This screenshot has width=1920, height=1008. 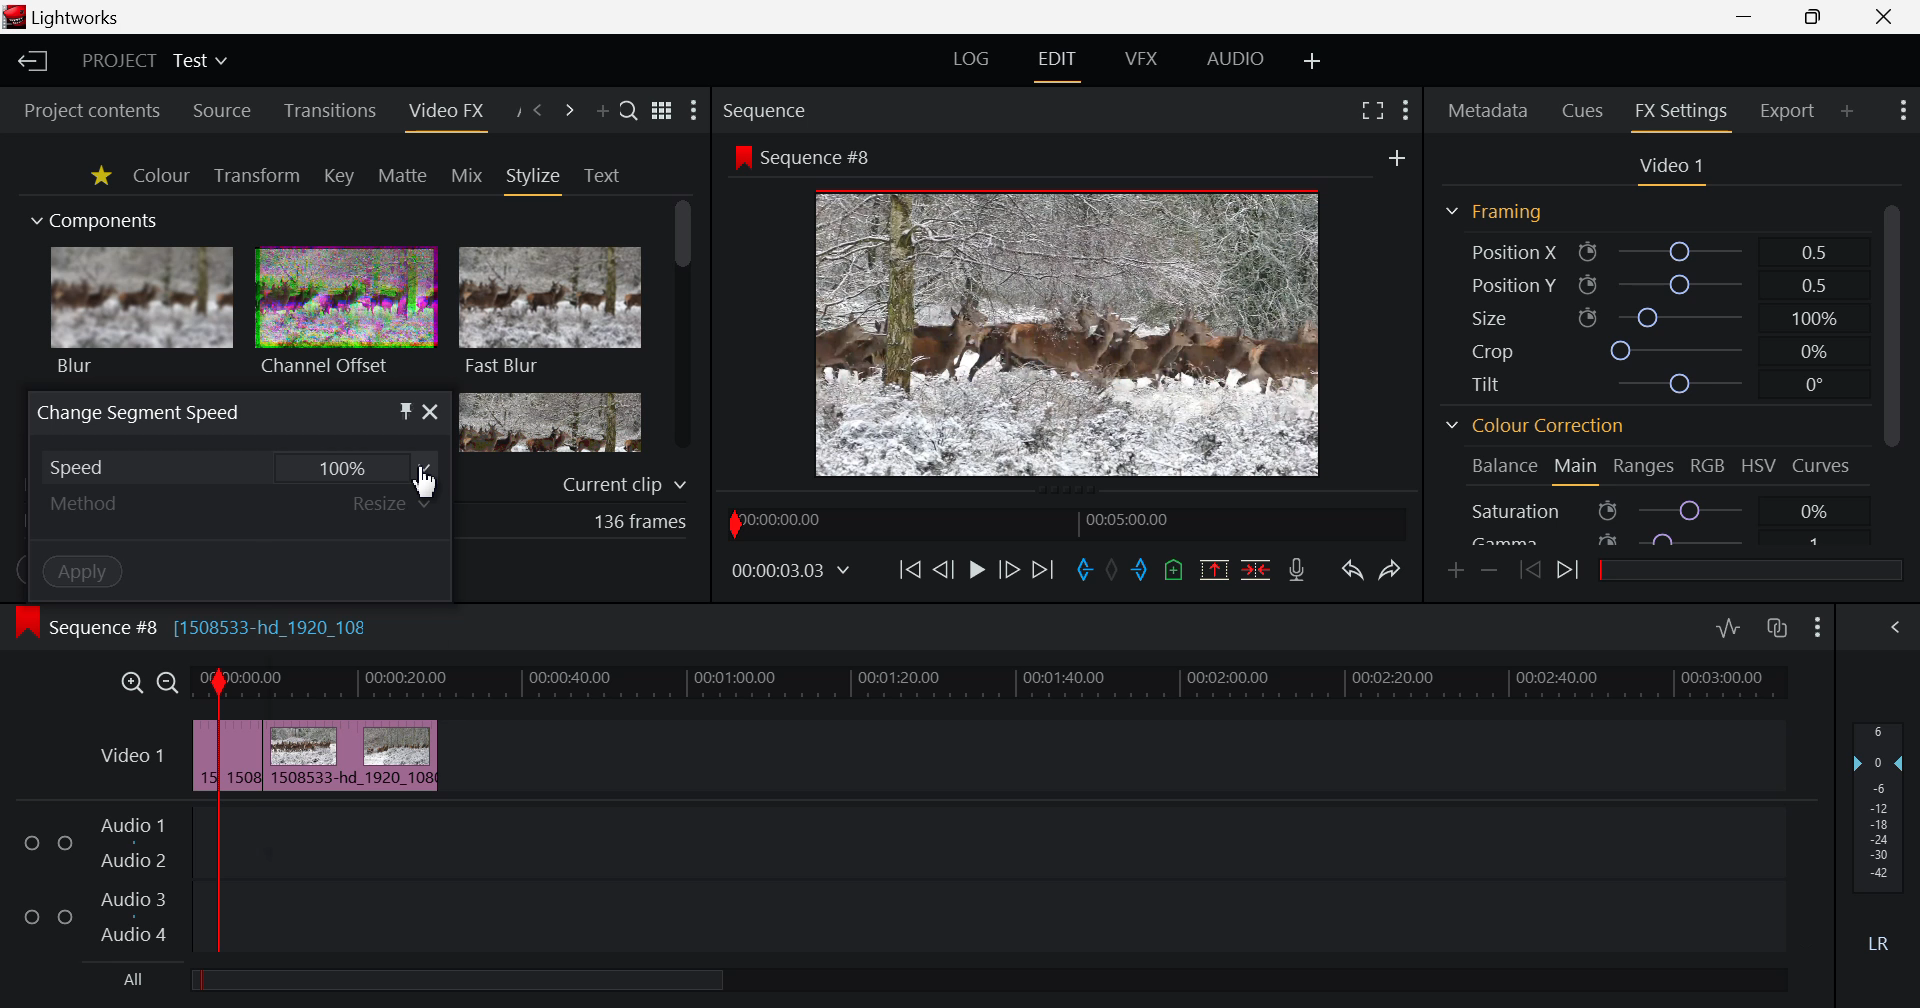 I want to click on Balance, so click(x=1502, y=468).